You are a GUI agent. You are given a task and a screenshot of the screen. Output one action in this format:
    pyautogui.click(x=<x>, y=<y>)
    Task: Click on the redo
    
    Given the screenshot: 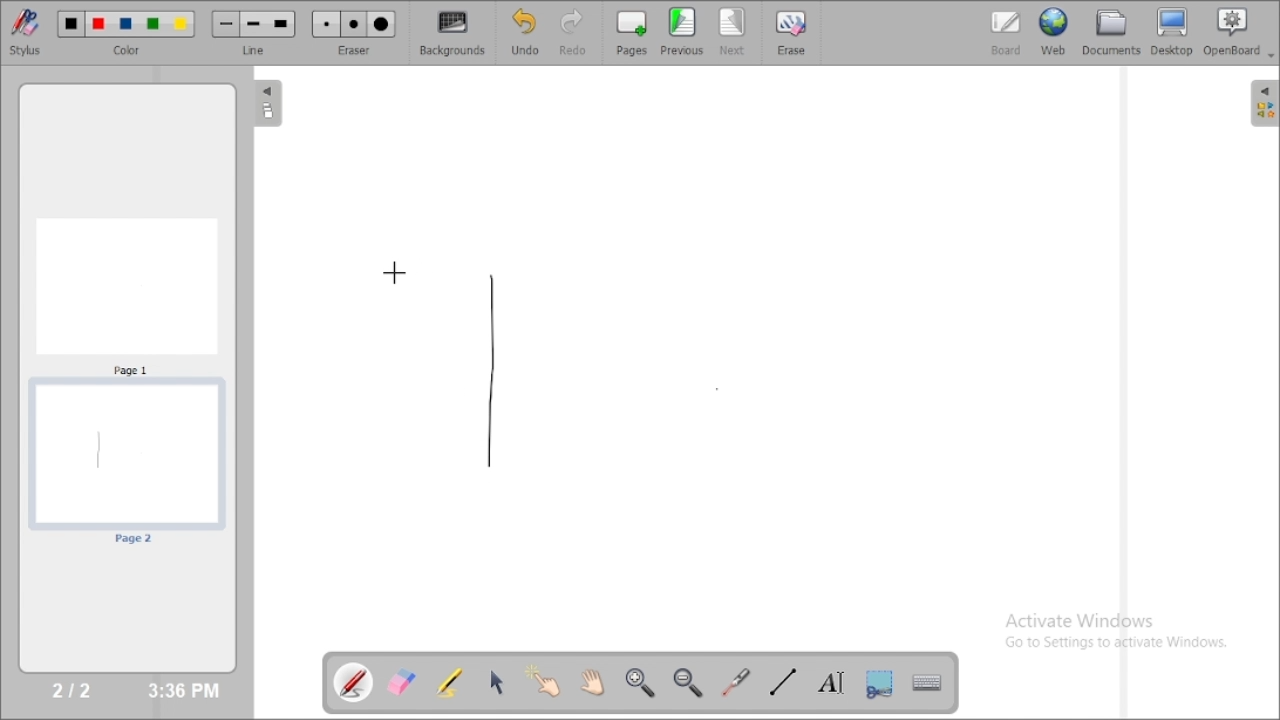 What is the action you would take?
    pyautogui.click(x=578, y=32)
    